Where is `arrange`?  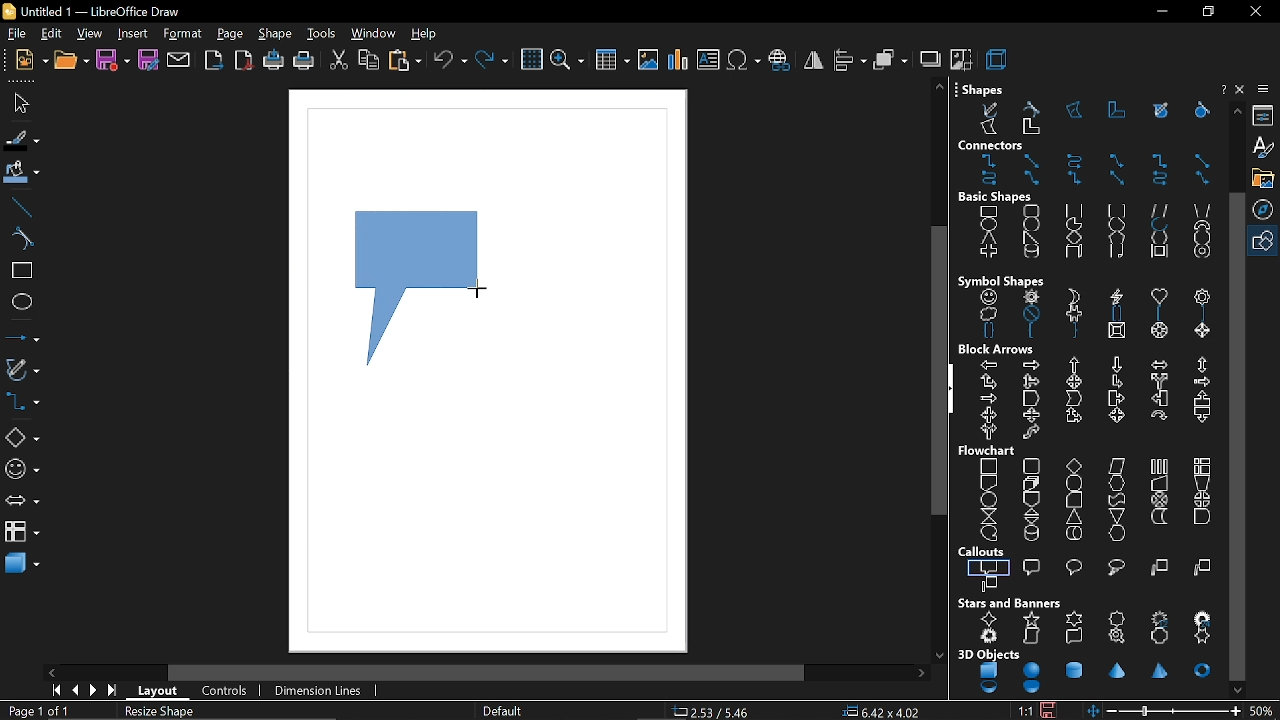
arrange is located at coordinates (890, 60).